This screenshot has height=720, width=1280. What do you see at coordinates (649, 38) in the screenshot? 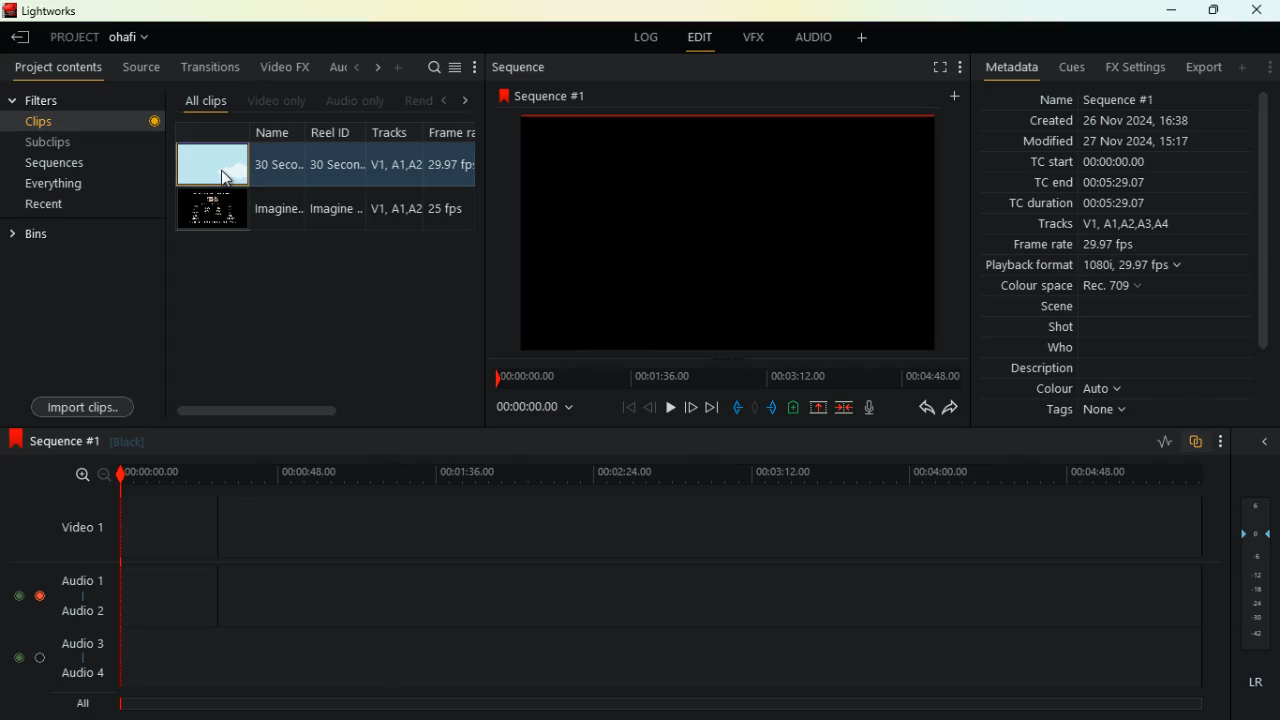
I see `log` at bounding box center [649, 38].